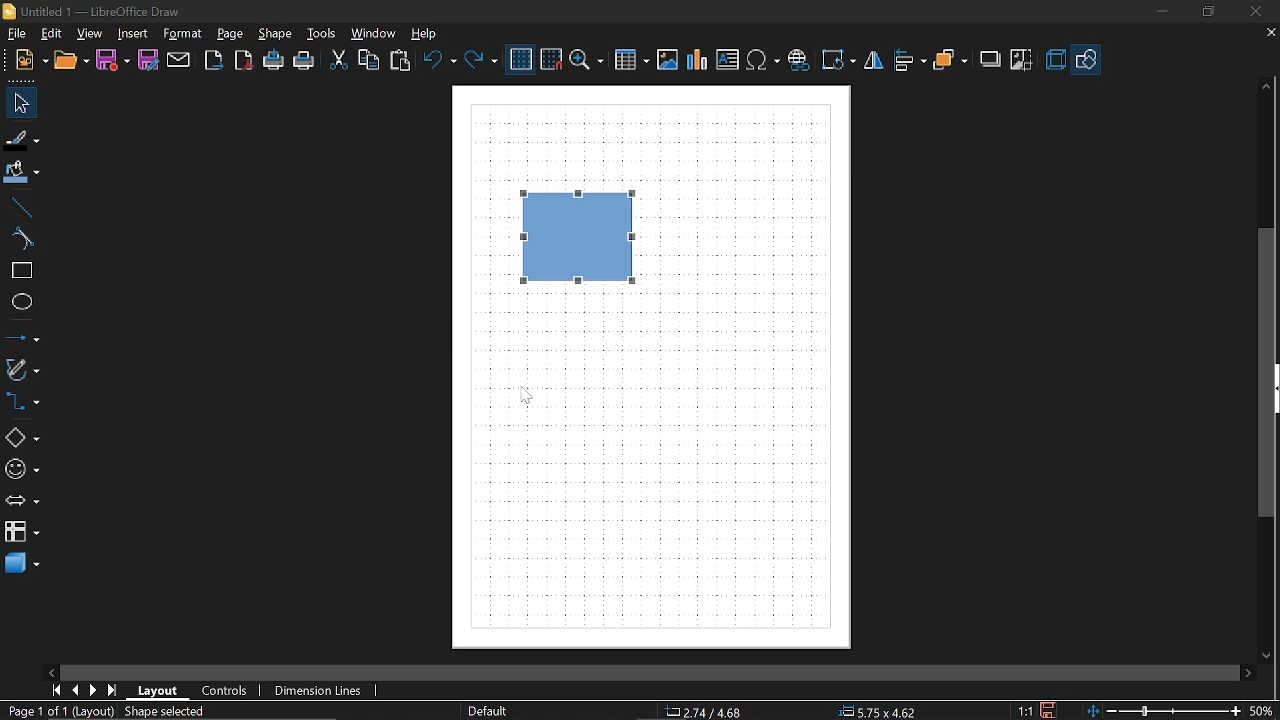  I want to click on Save as, so click(148, 60).